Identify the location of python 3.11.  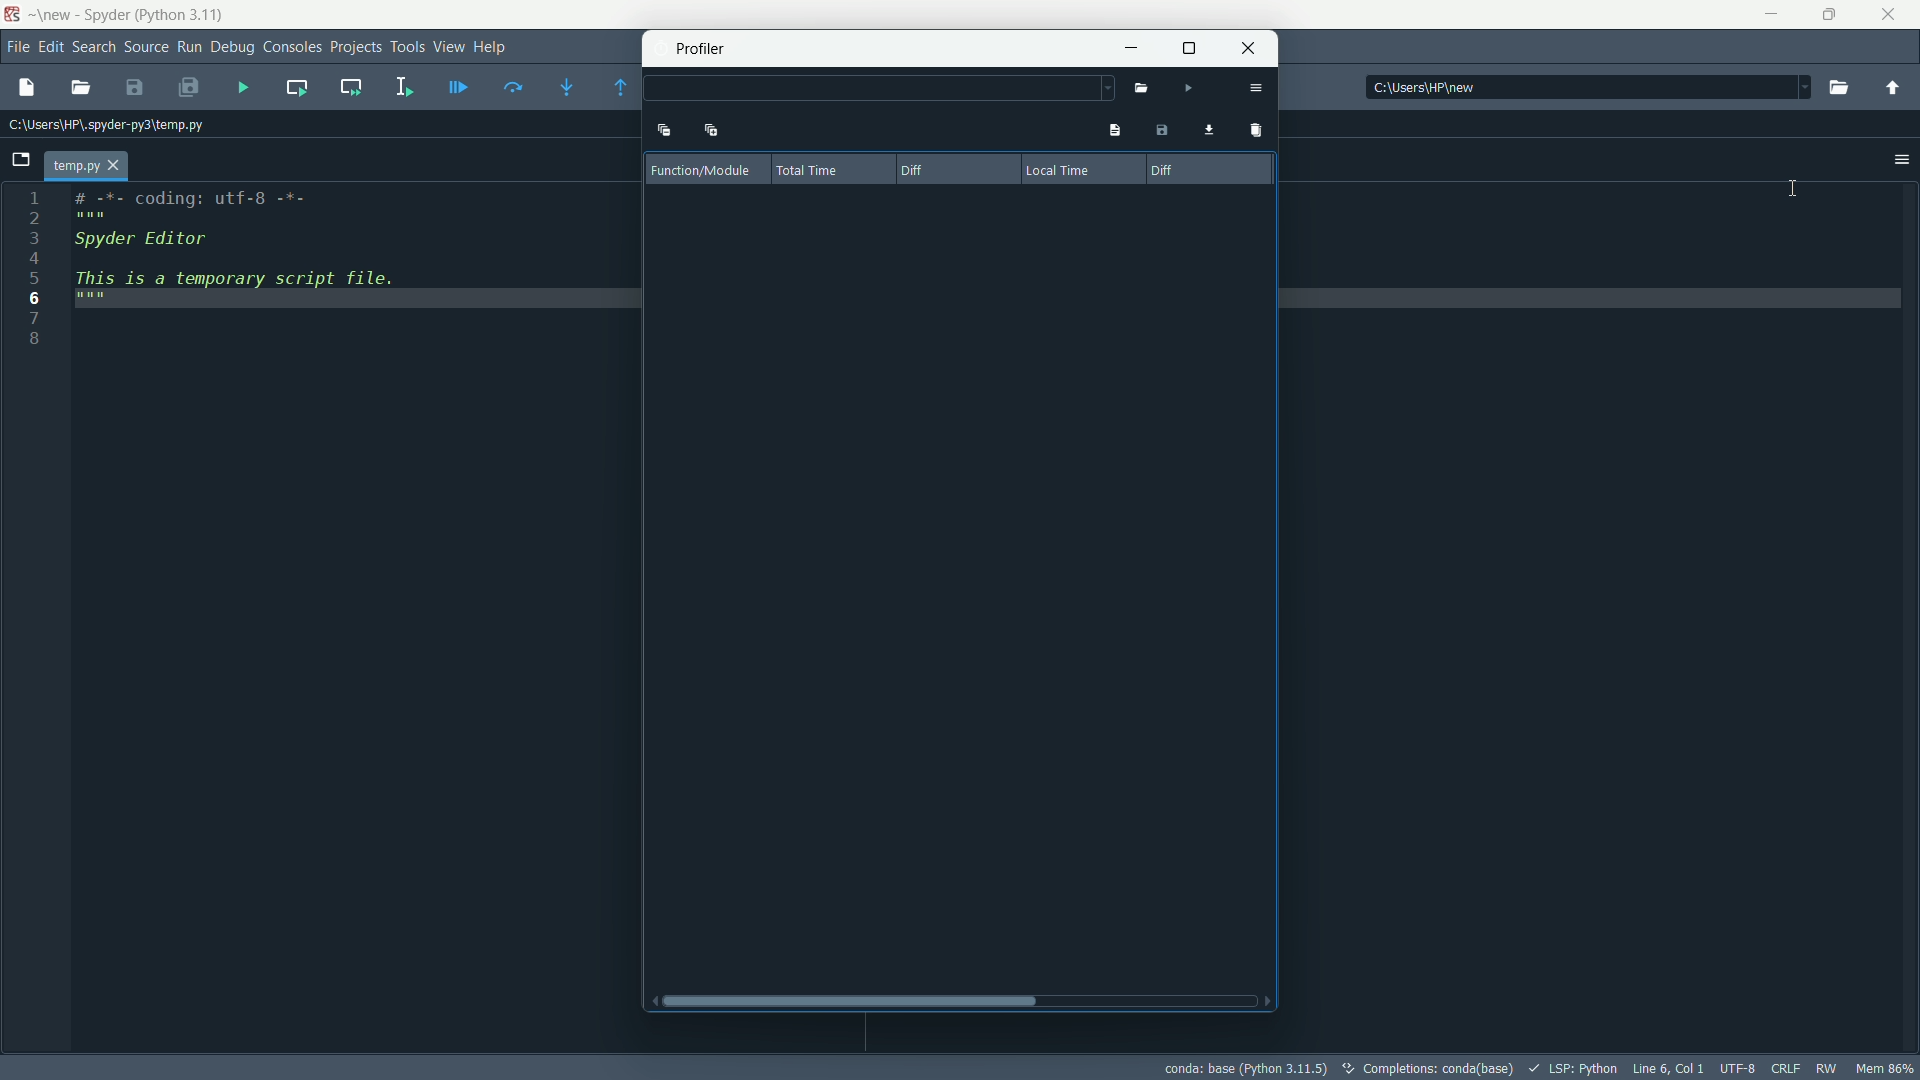
(183, 16).